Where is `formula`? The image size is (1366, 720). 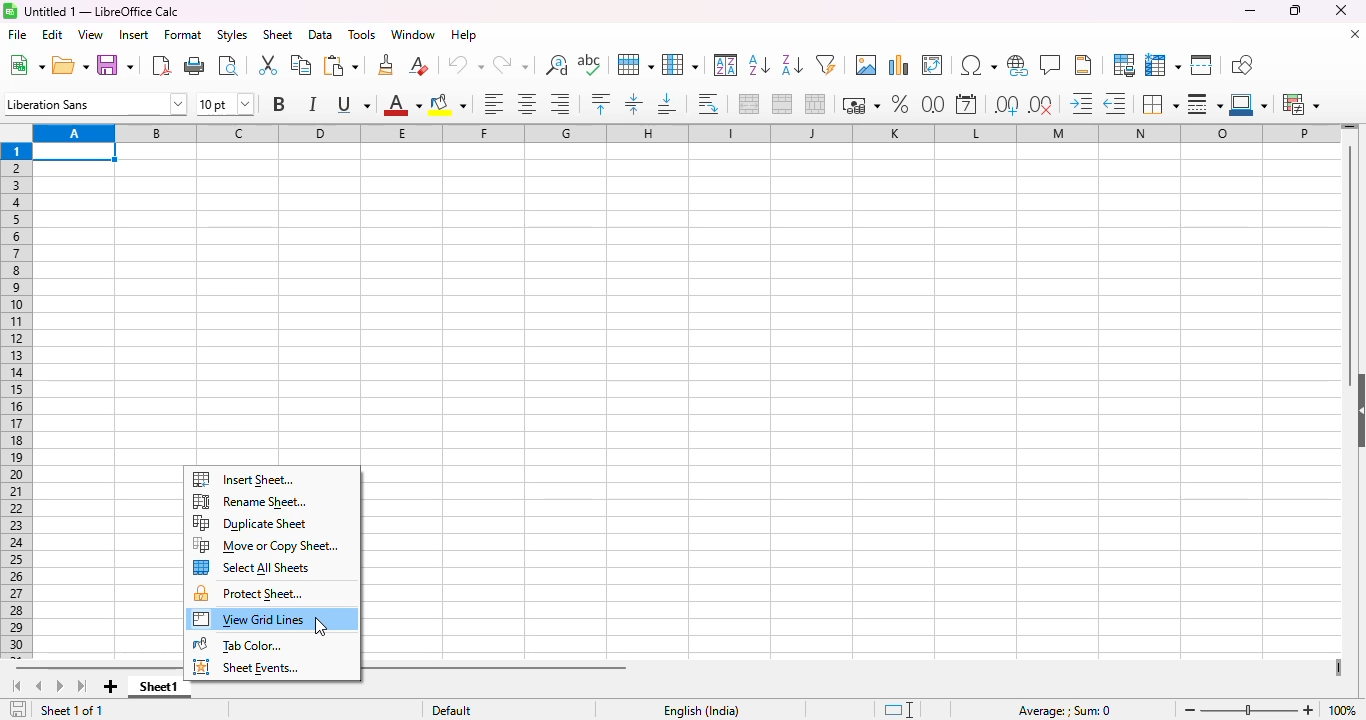
formula is located at coordinates (1065, 711).